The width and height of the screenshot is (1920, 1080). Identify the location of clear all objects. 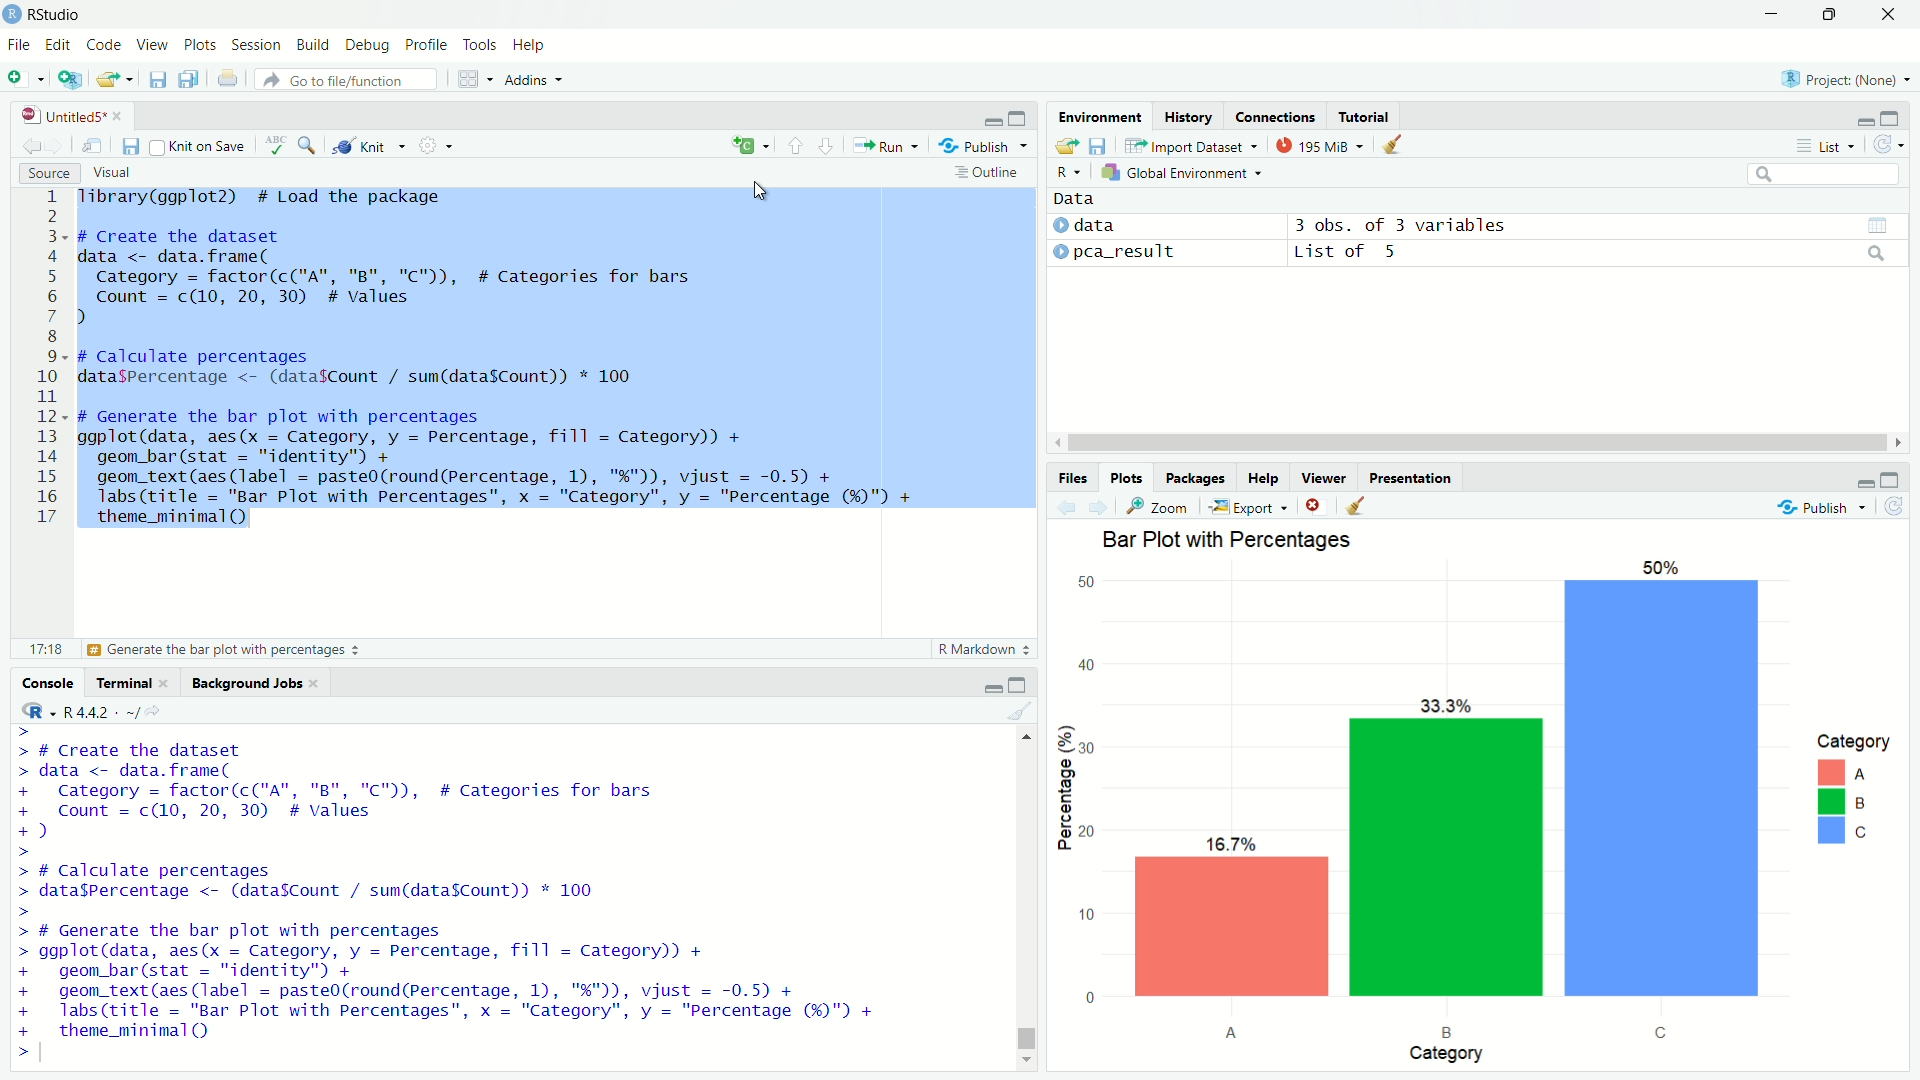
(1395, 145).